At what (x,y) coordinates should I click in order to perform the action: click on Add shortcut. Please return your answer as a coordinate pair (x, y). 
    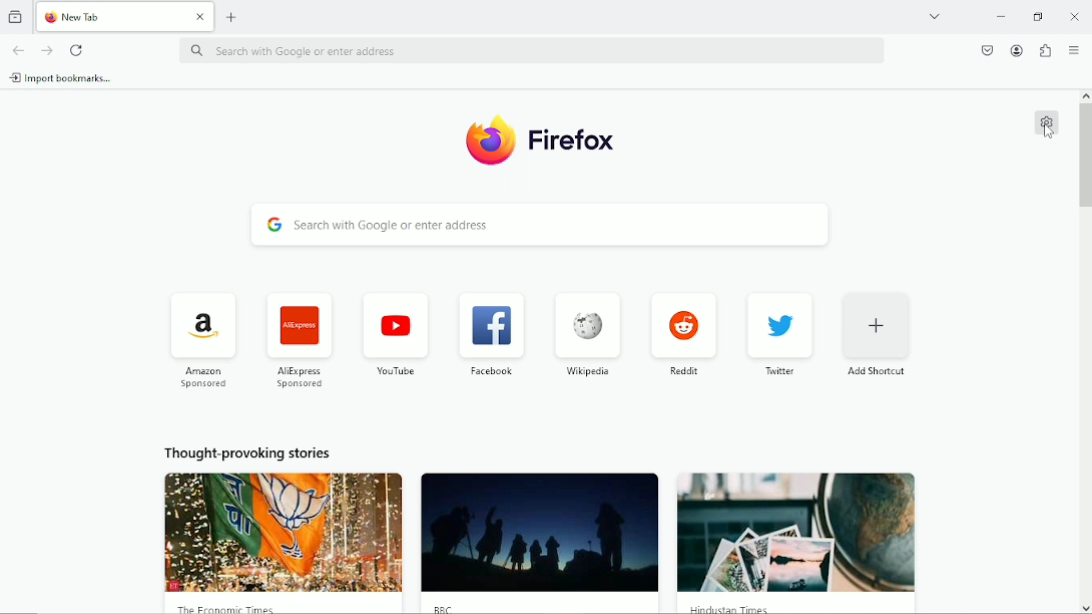
    Looking at the image, I should click on (881, 333).